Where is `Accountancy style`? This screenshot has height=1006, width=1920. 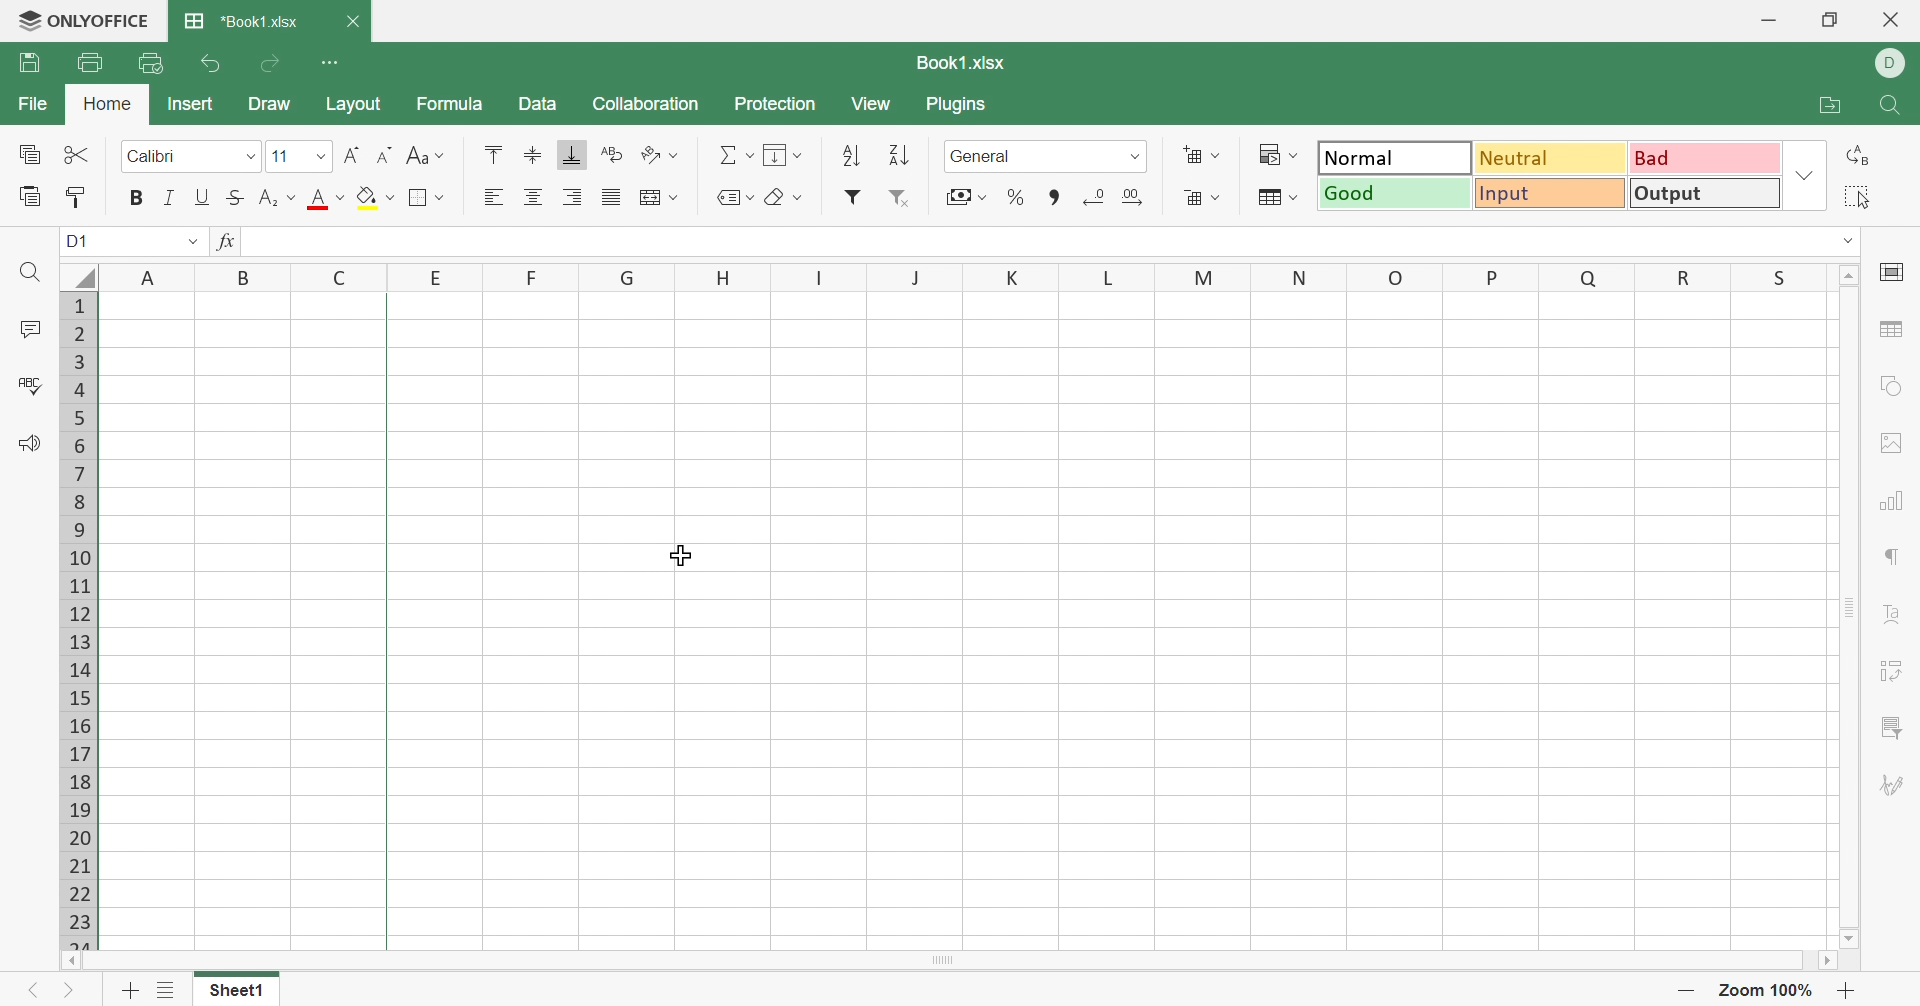
Accountancy style is located at coordinates (955, 195).